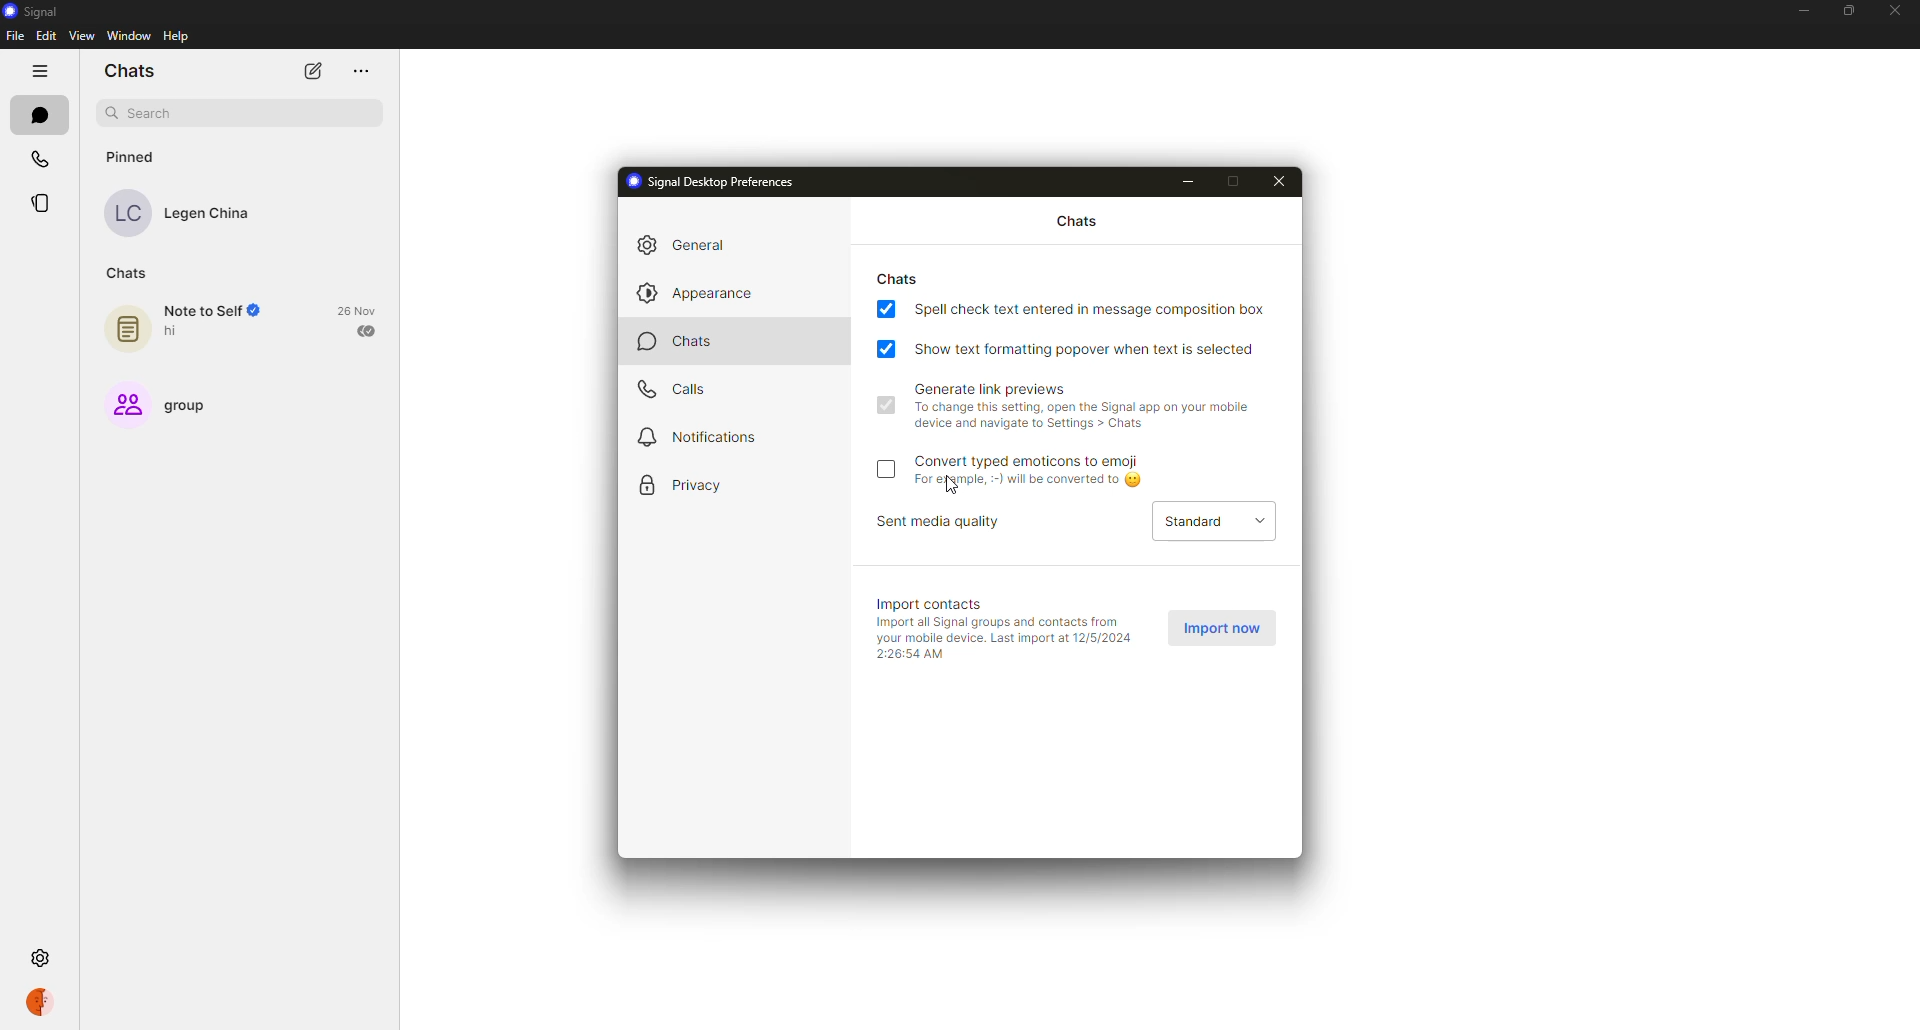 This screenshot has height=1030, width=1920. Describe the element at coordinates (1093, 308) in the screenshot. I see `spell check text entered` at that location.